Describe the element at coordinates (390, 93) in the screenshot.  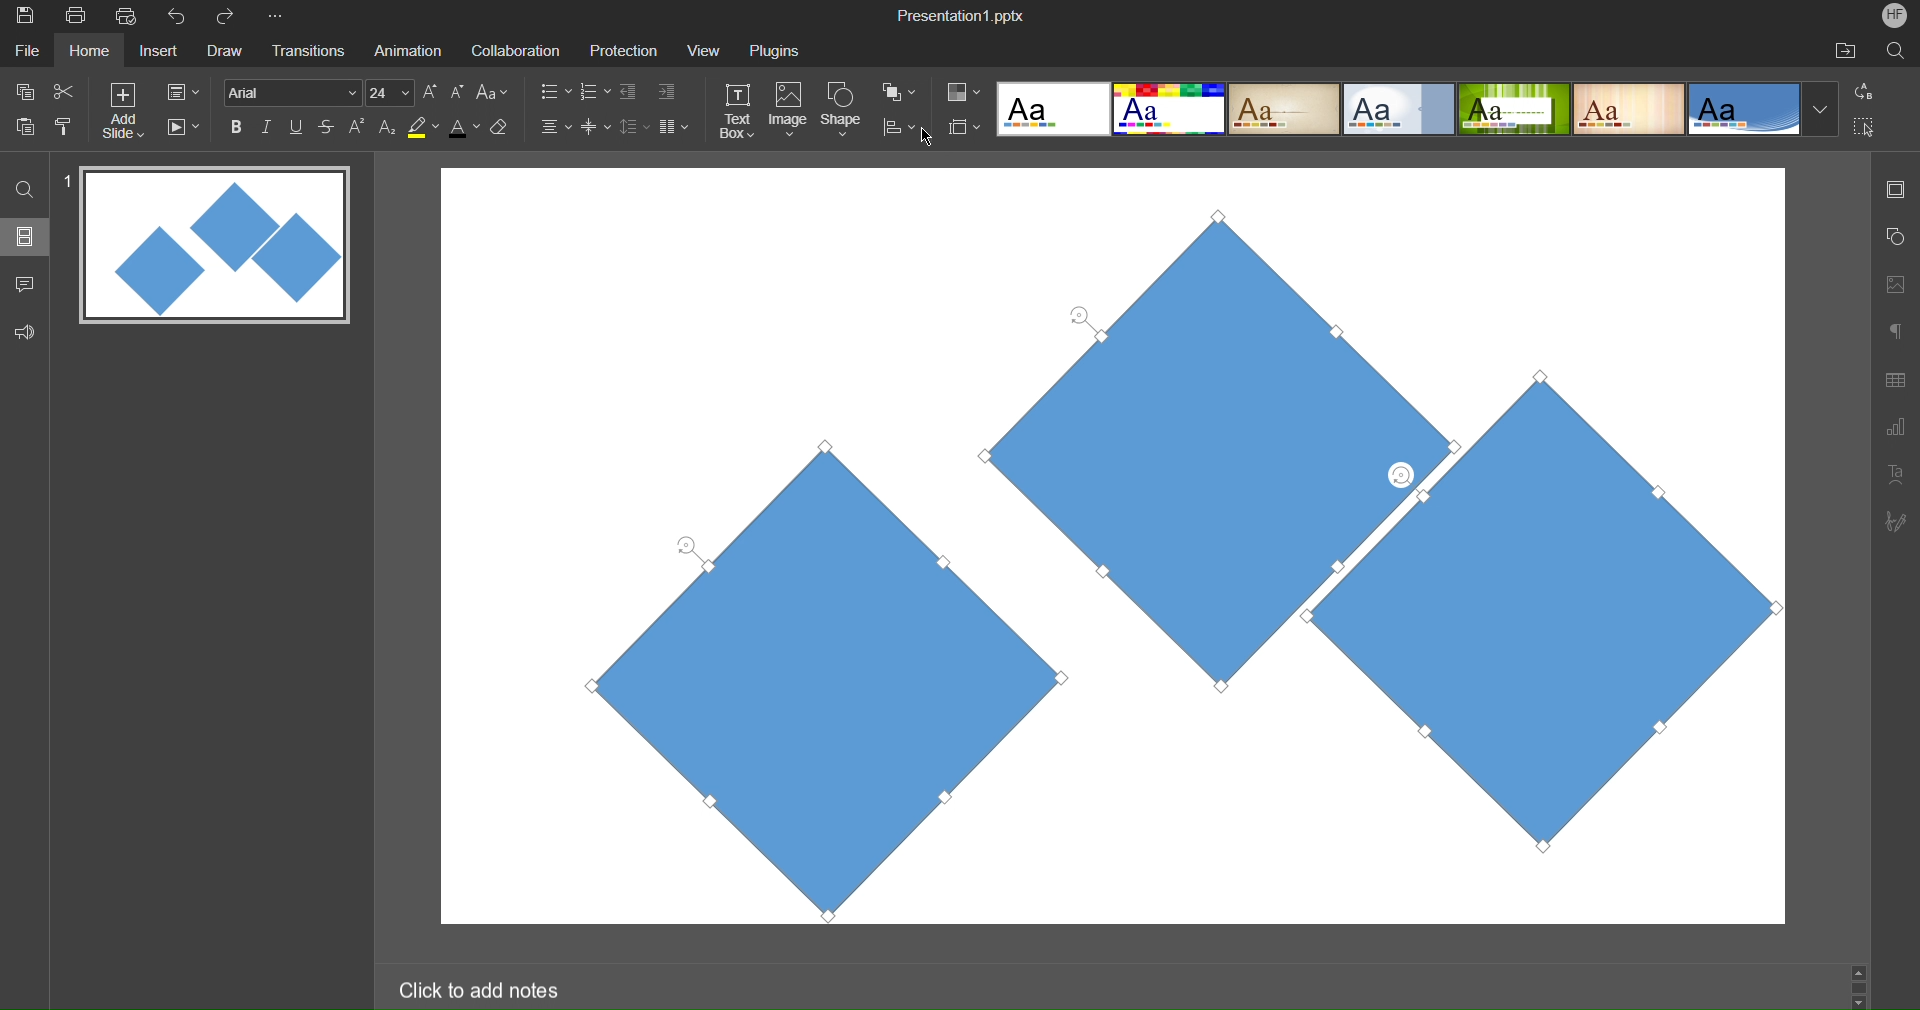
I see `Font Size` at that location.